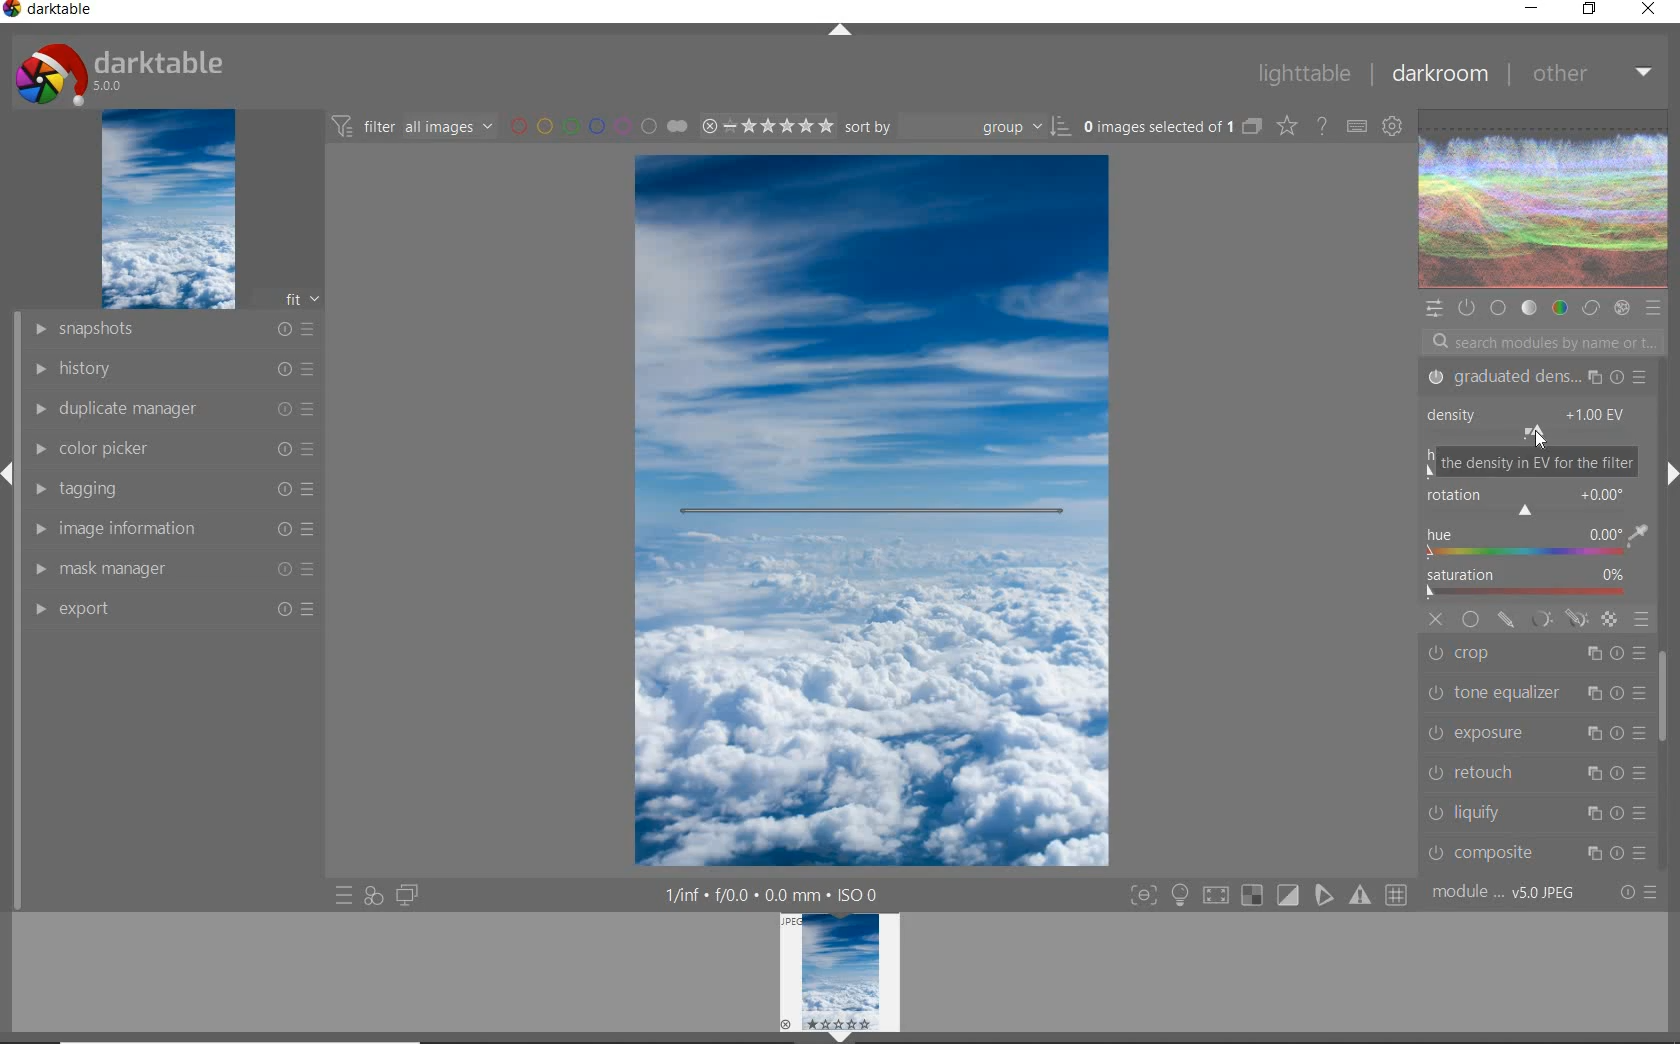 The image size is (1680, 1044). Describe the element at coordinates (597, 125) in the screenshot. I see `FILTER BY IMAGE COLOR LABEL` at that location.